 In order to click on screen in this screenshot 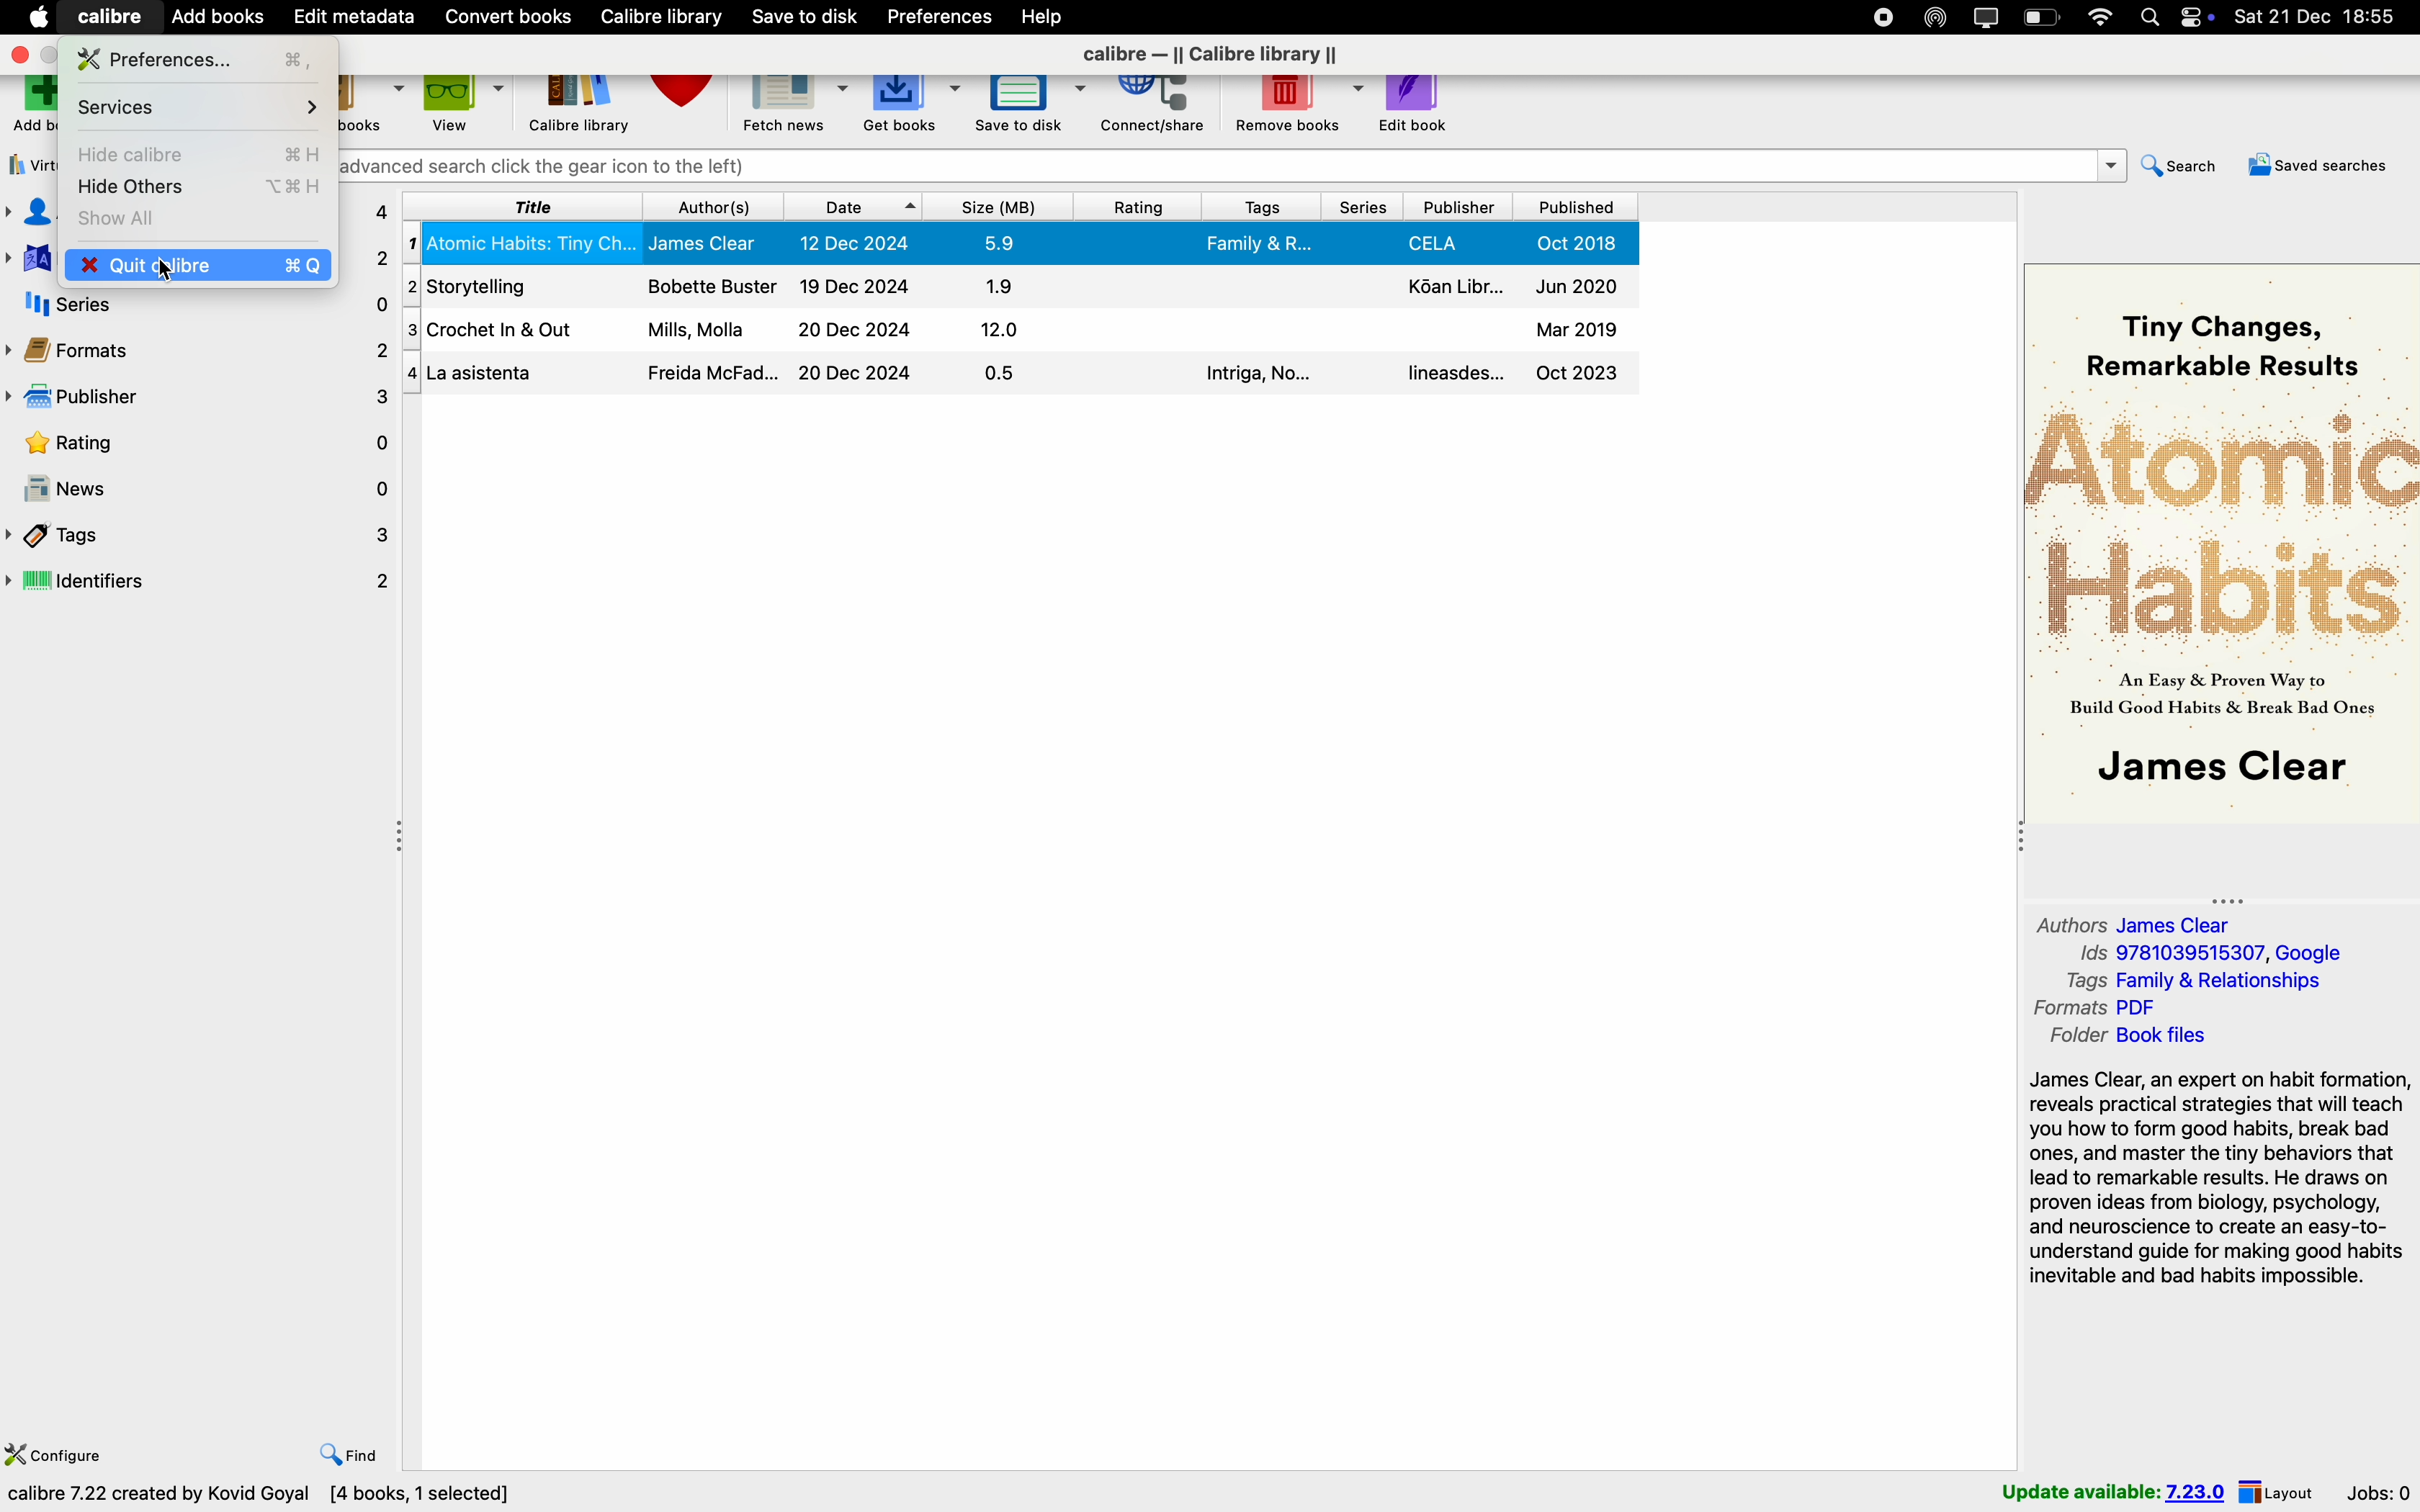, I will do `click(1986, 17)`.